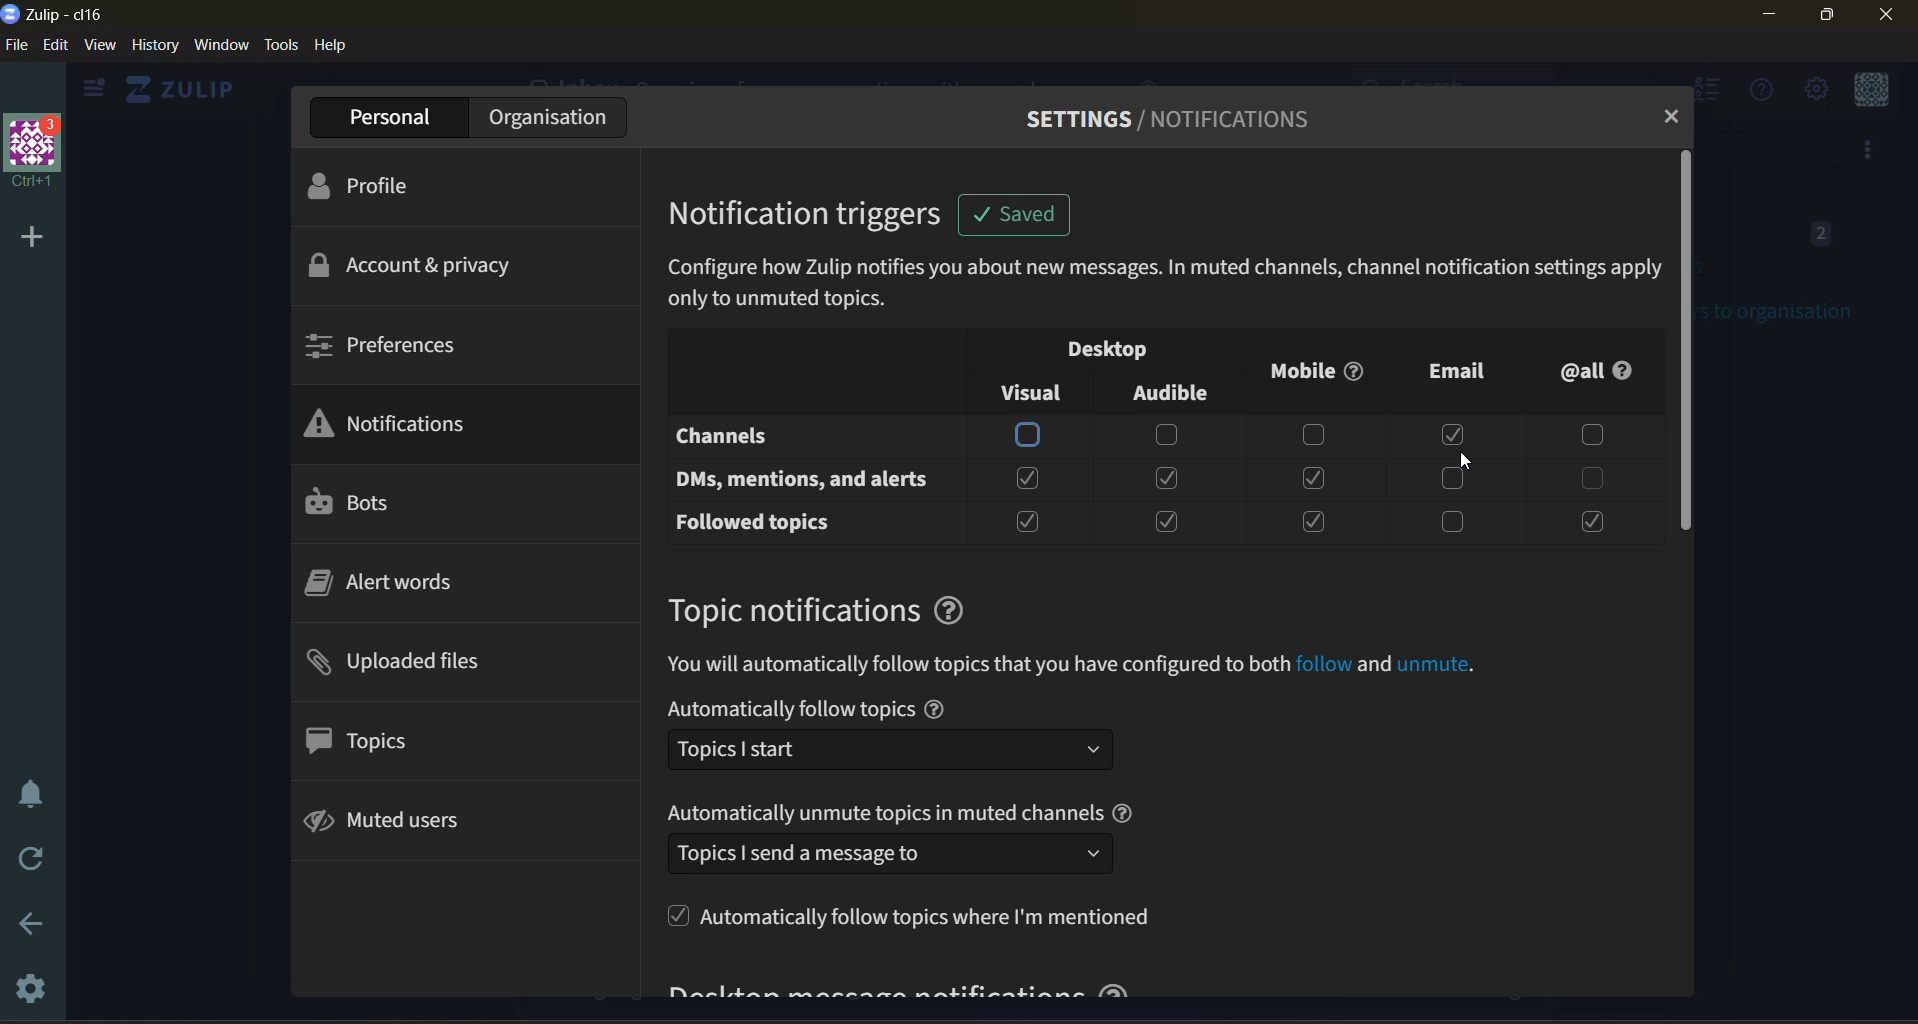 The image size is (1918, 1024). I want to click on checkbox, so click(1589, 523).